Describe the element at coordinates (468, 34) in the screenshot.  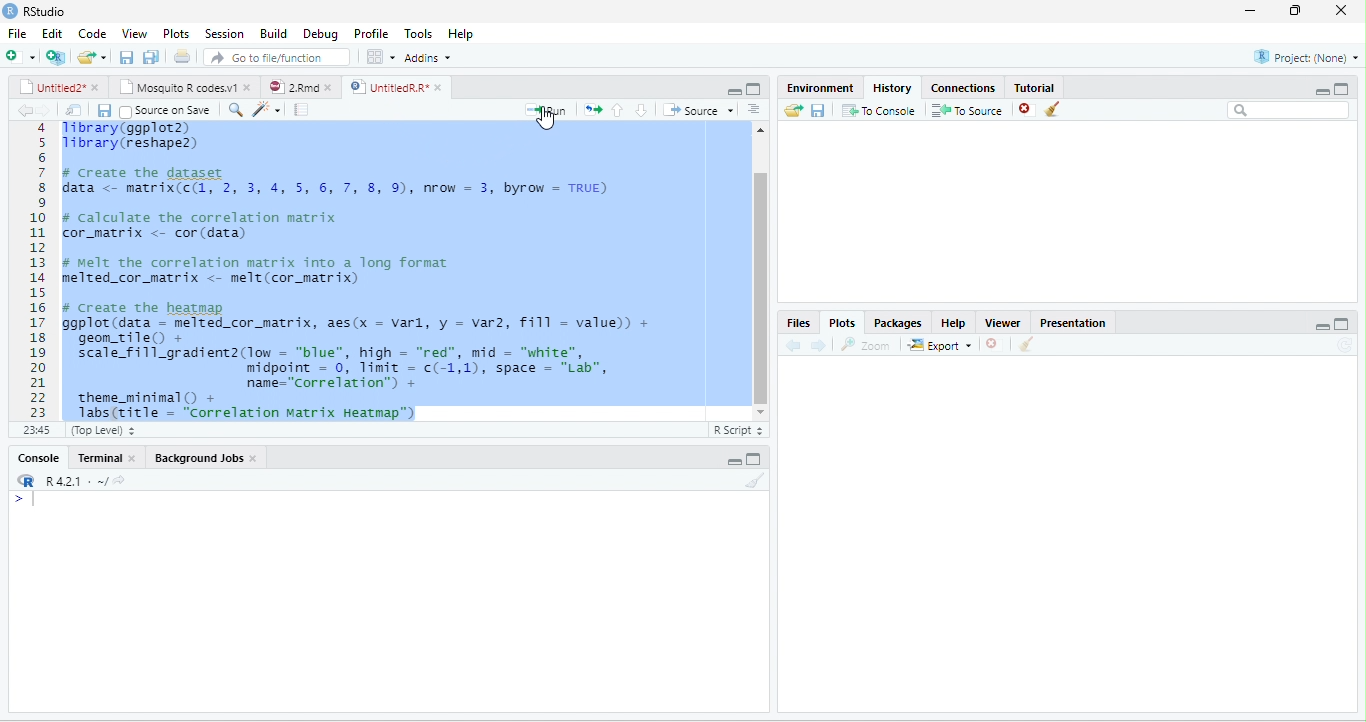
I see `help` at that location.